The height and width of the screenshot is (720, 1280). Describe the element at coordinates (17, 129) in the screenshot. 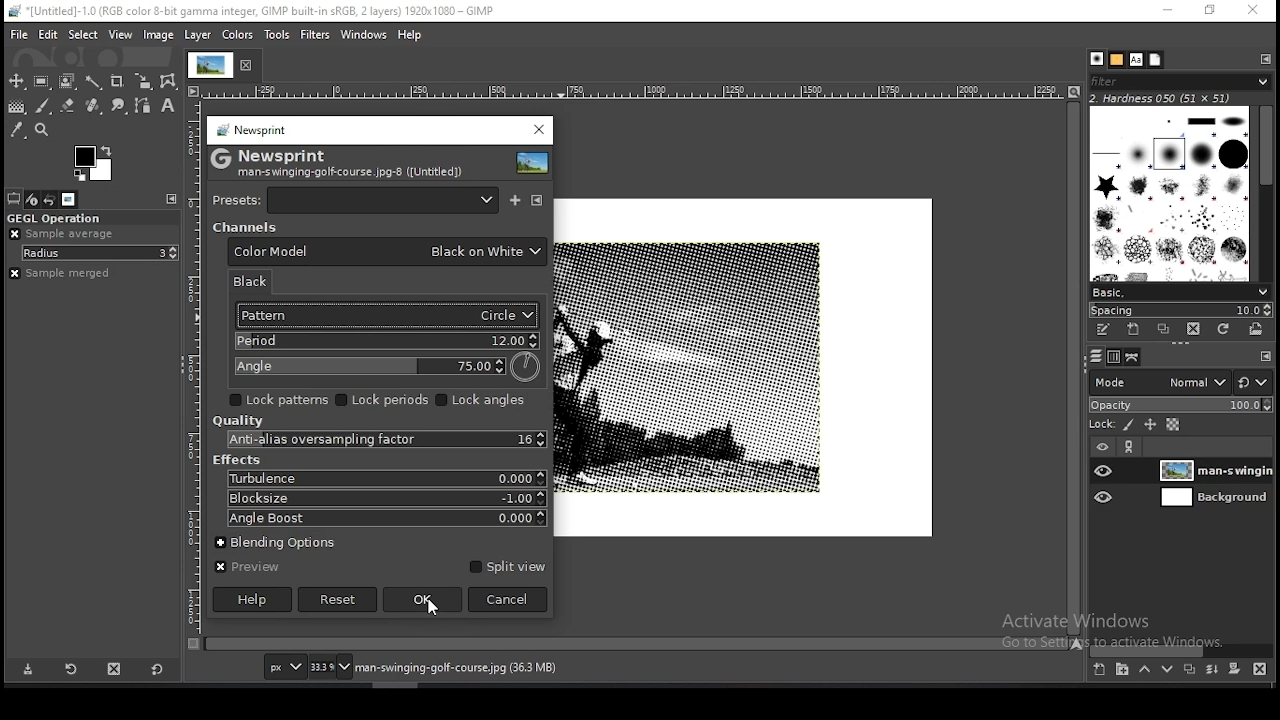

I see `color picker tool` at that location.